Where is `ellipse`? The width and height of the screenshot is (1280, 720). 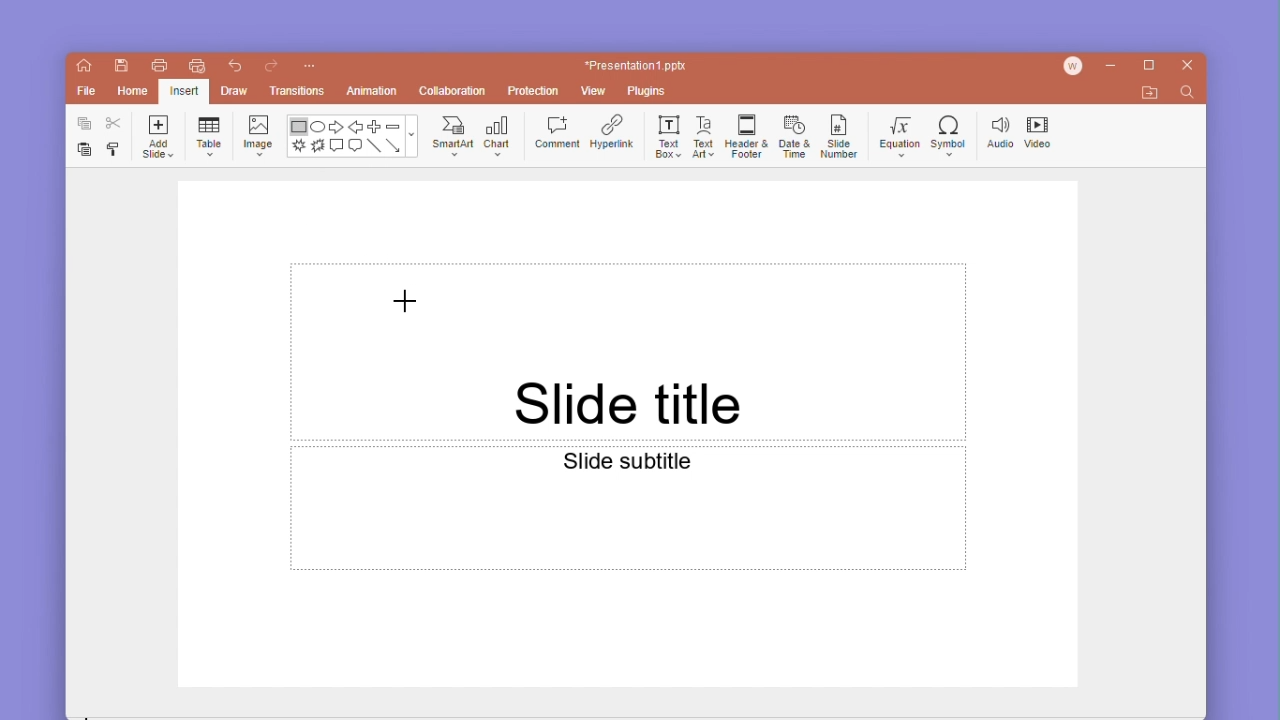
ellipse is located at coordinates (318, 127).